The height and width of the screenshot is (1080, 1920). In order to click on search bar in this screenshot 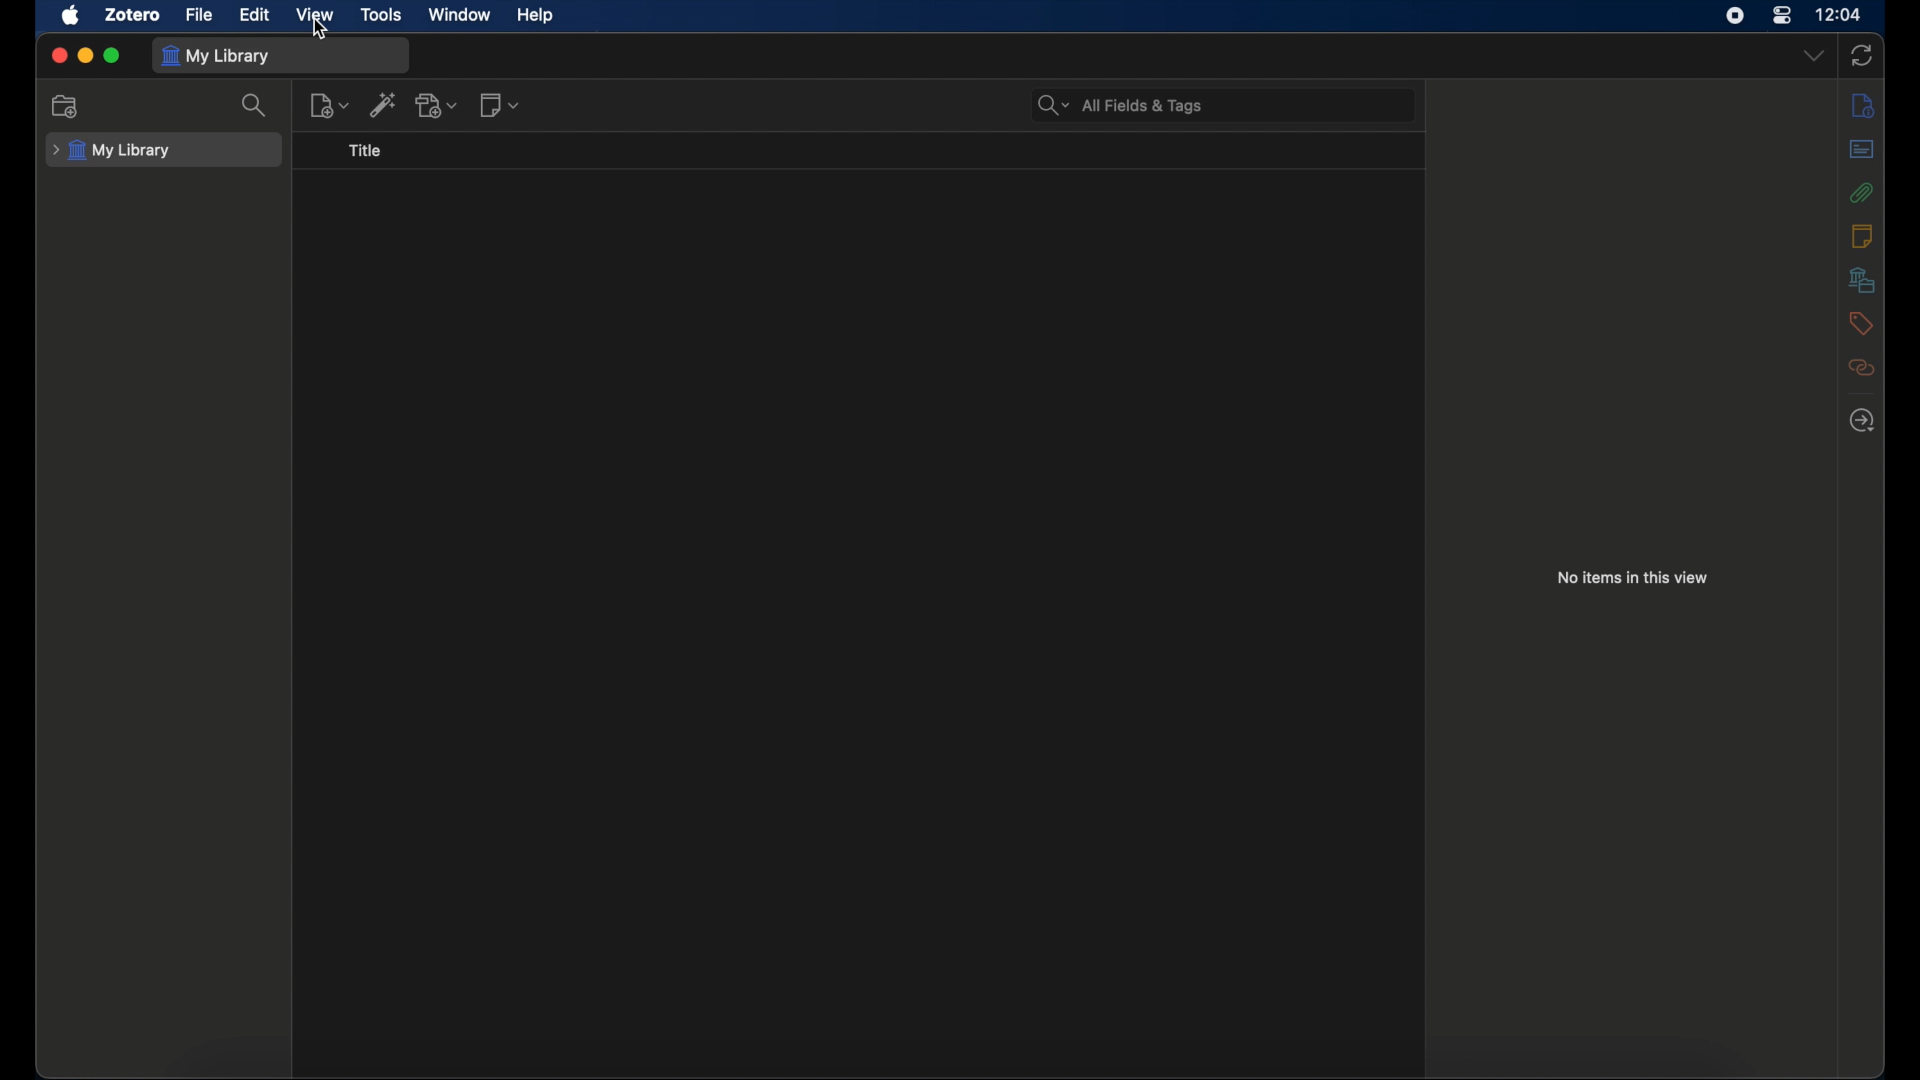, I will do `click(1120, 104)`.